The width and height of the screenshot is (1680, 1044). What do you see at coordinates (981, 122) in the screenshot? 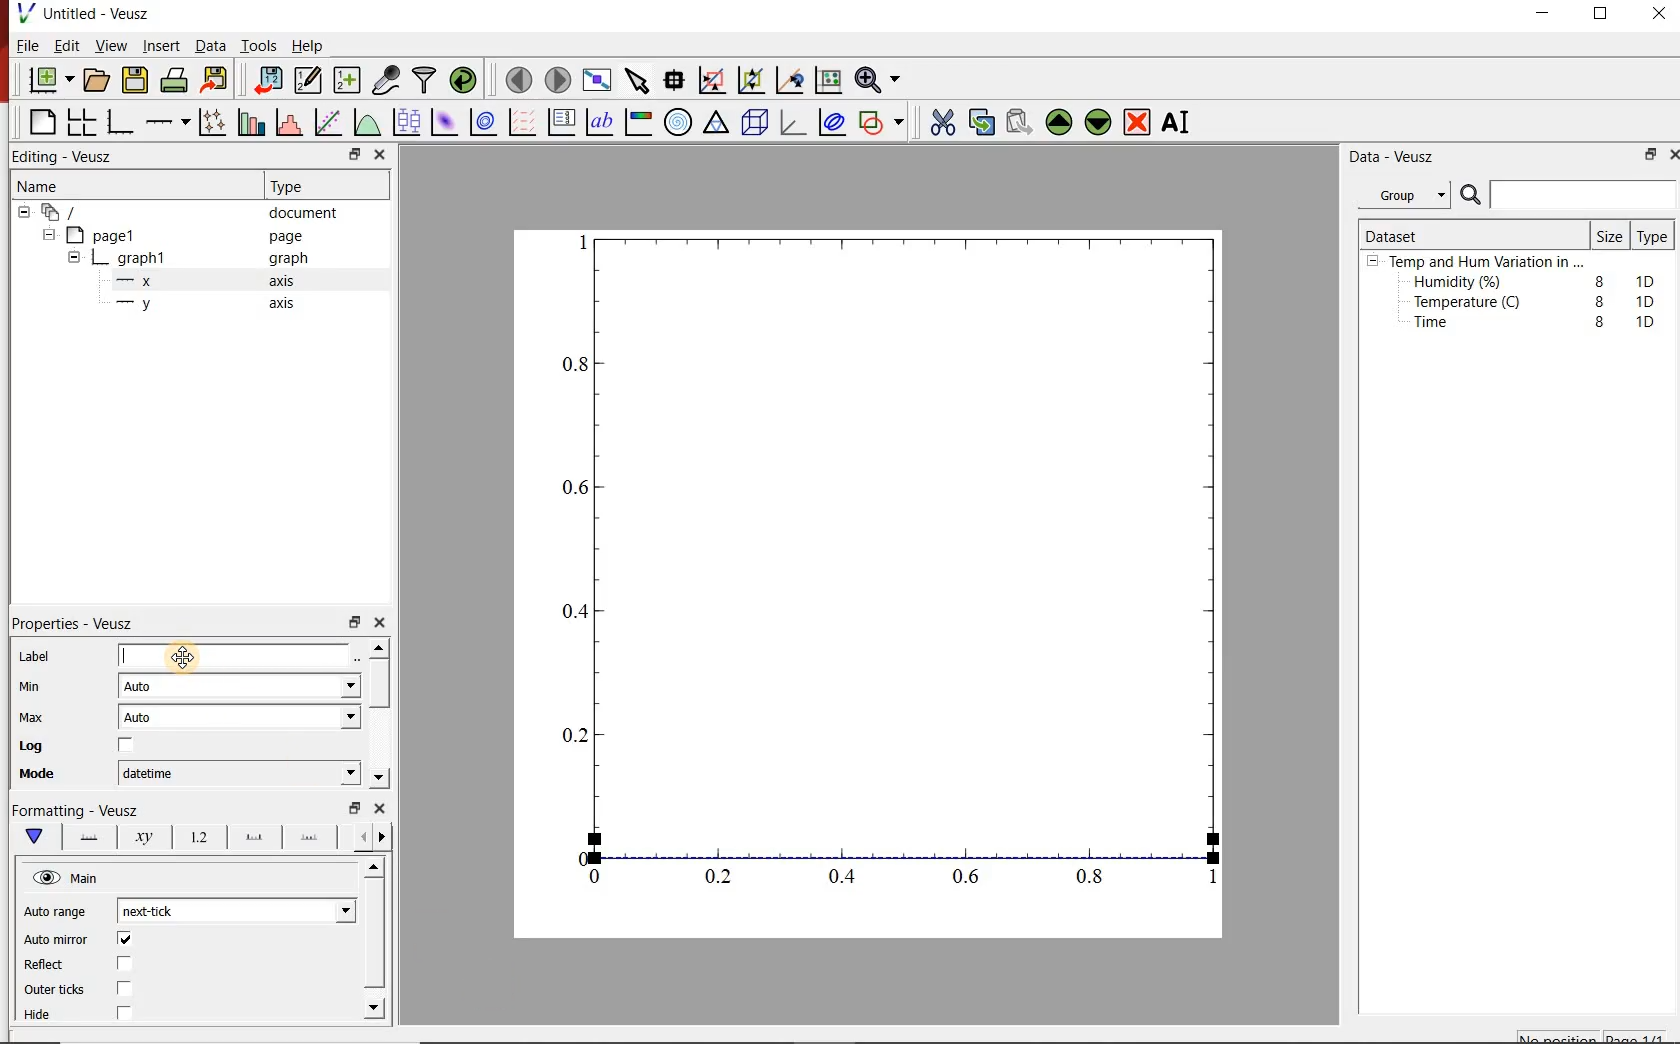
I see `copy the selected widget` at bounding box center [981, 122].